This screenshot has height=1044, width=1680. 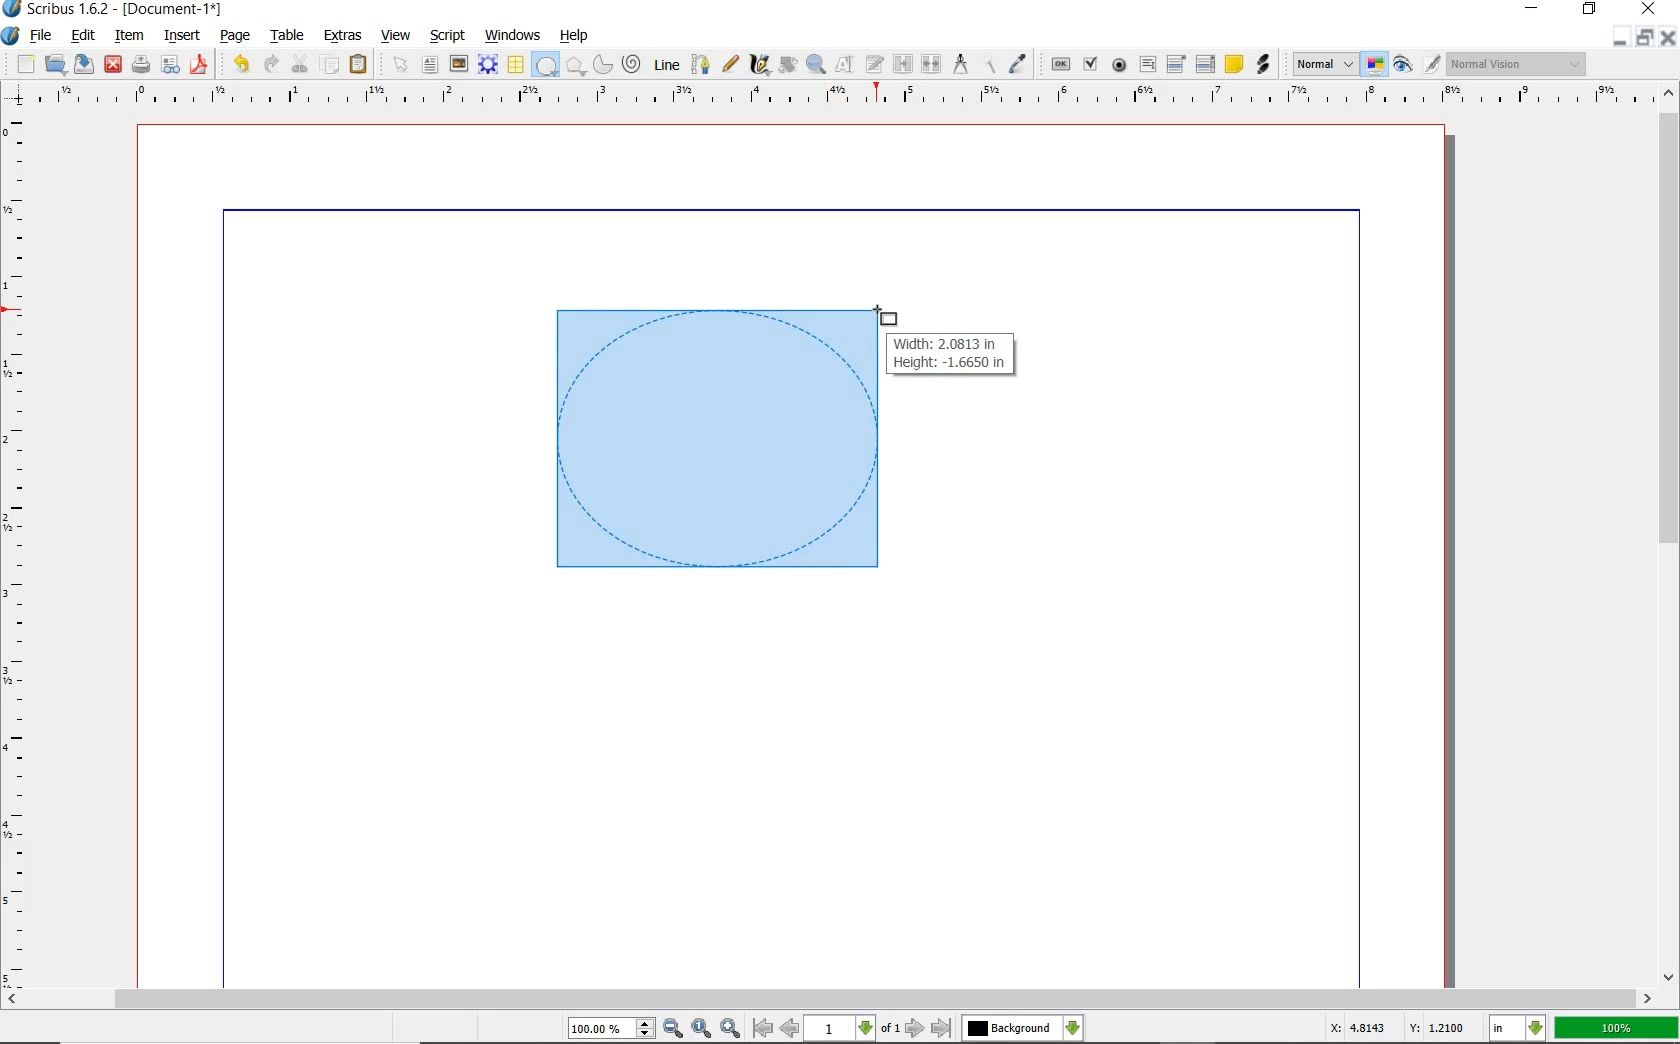 What do you see at coordinates (989, 63) in the screenshot?
I see `COPY ITEM PROPERTIES` at bounding box center [989, 63].